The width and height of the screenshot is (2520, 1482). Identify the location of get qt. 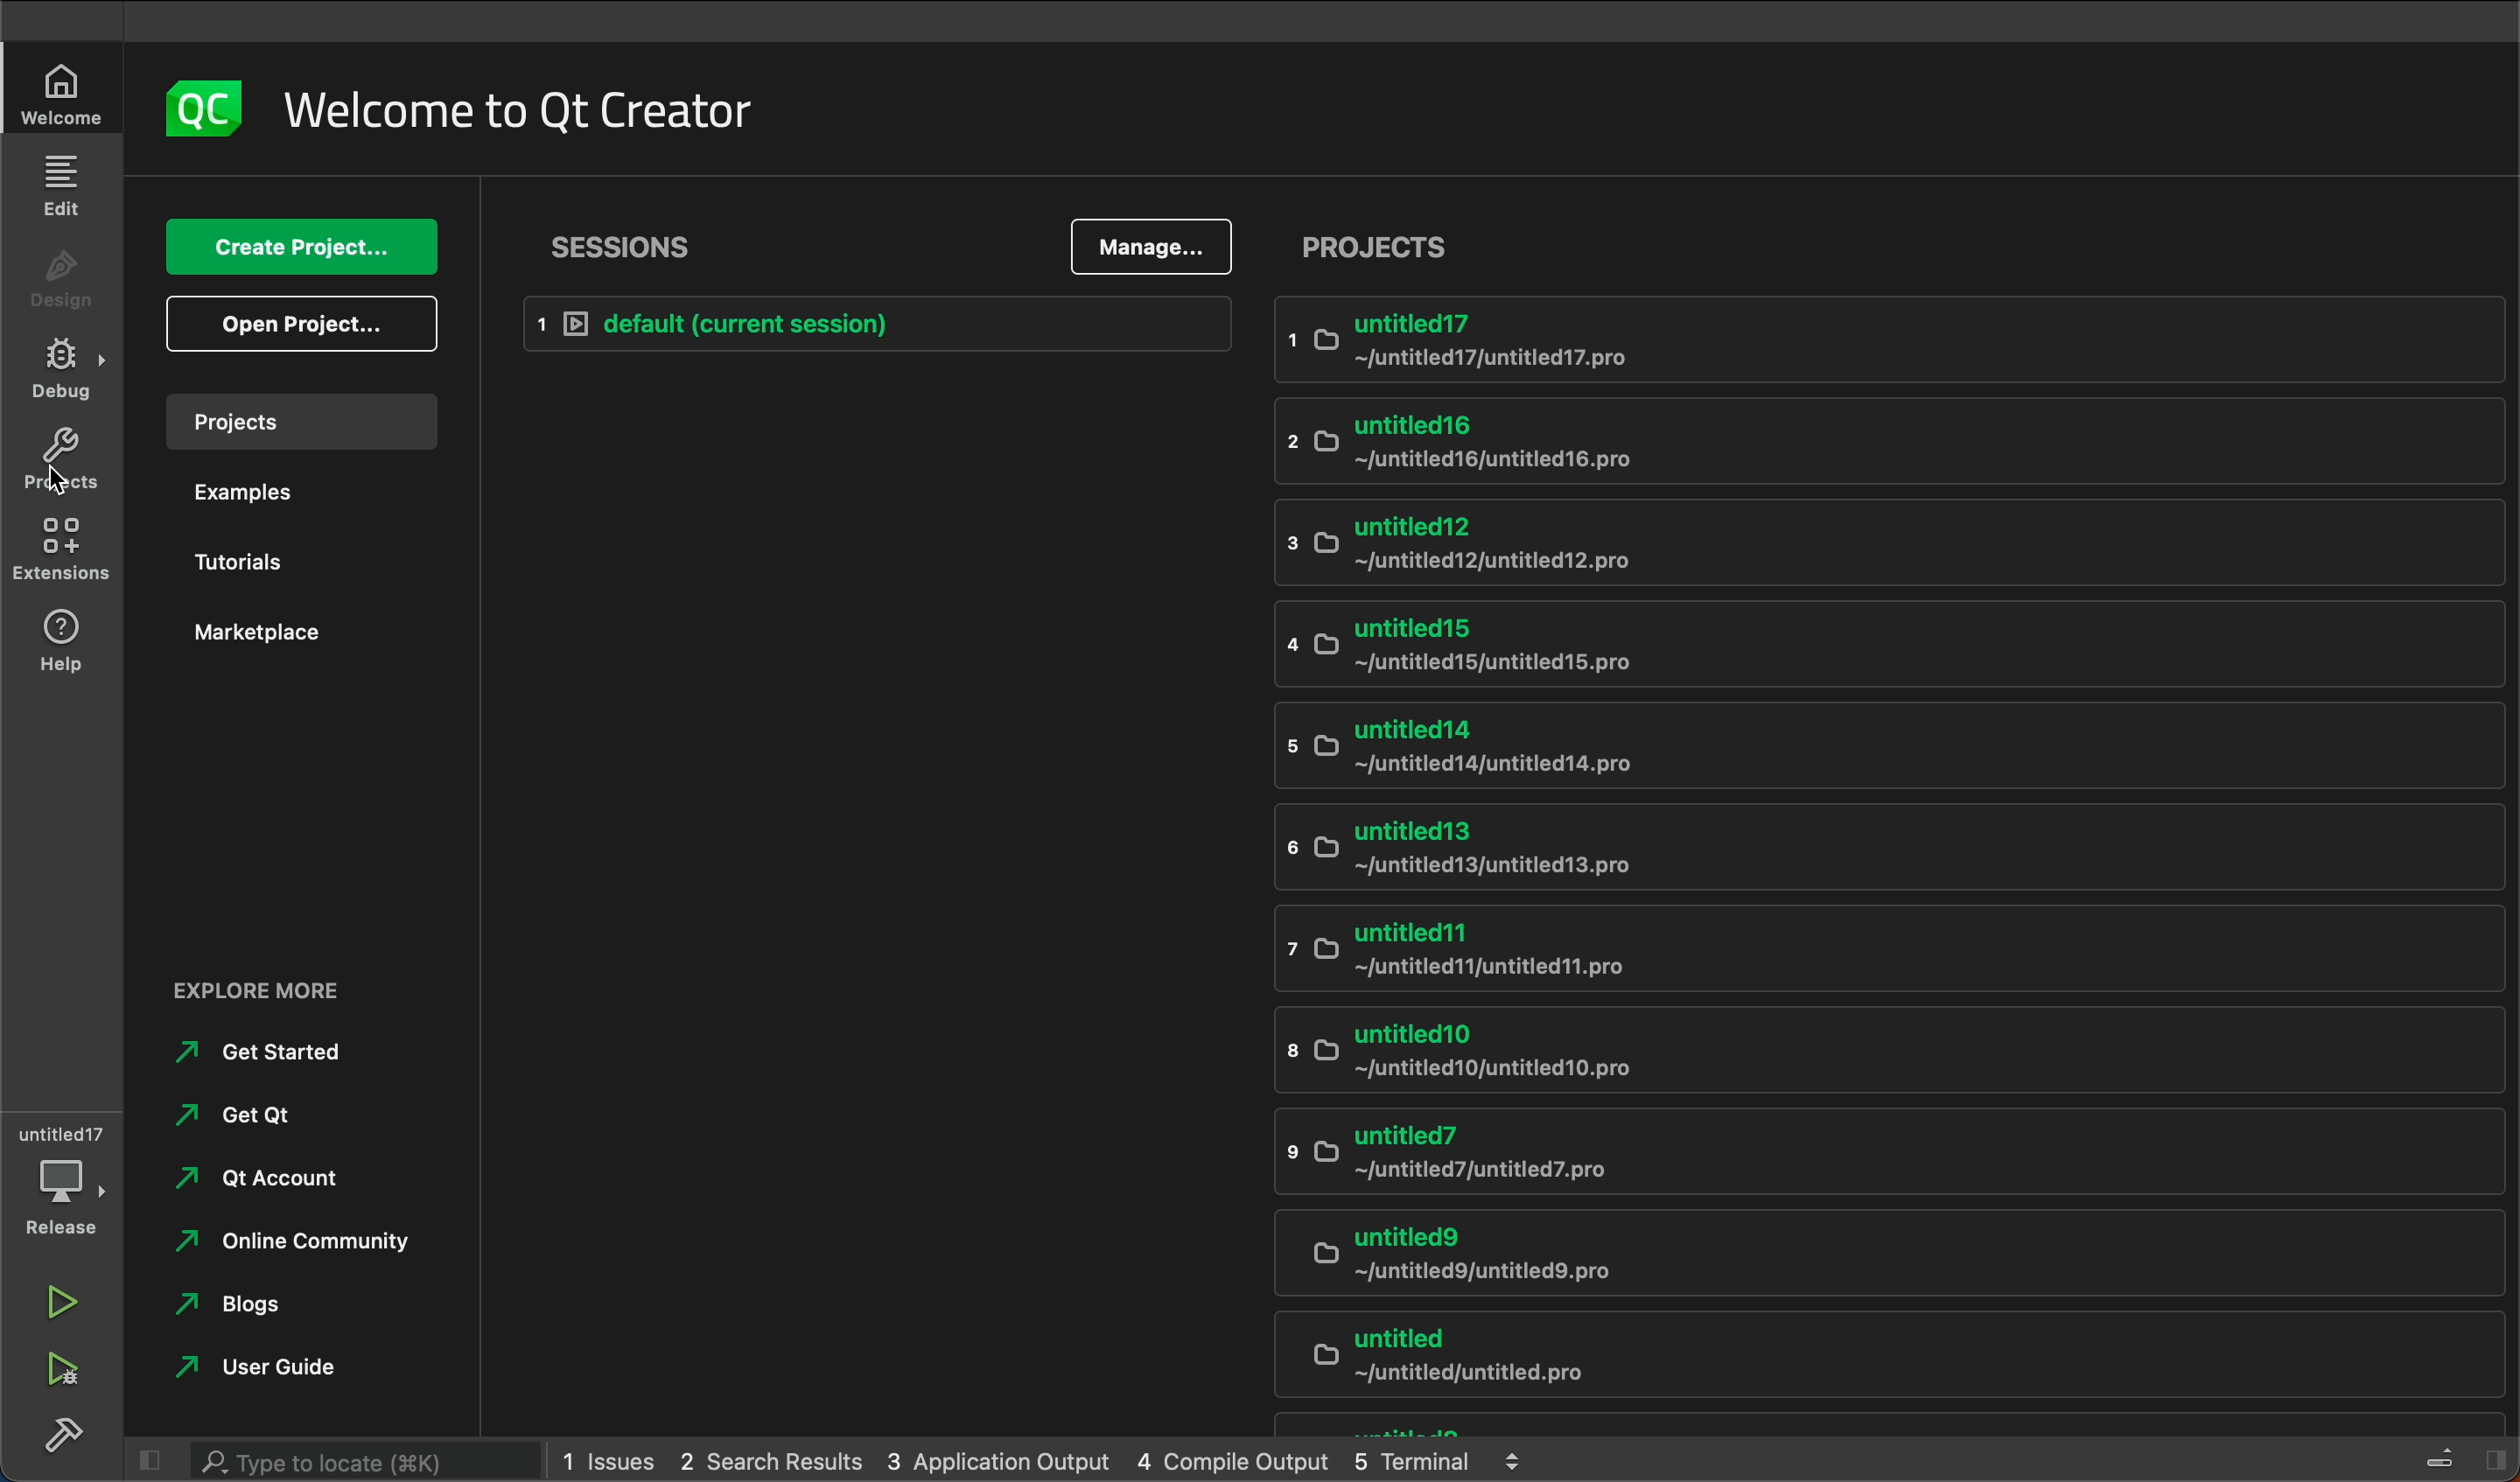
(235, 1117).